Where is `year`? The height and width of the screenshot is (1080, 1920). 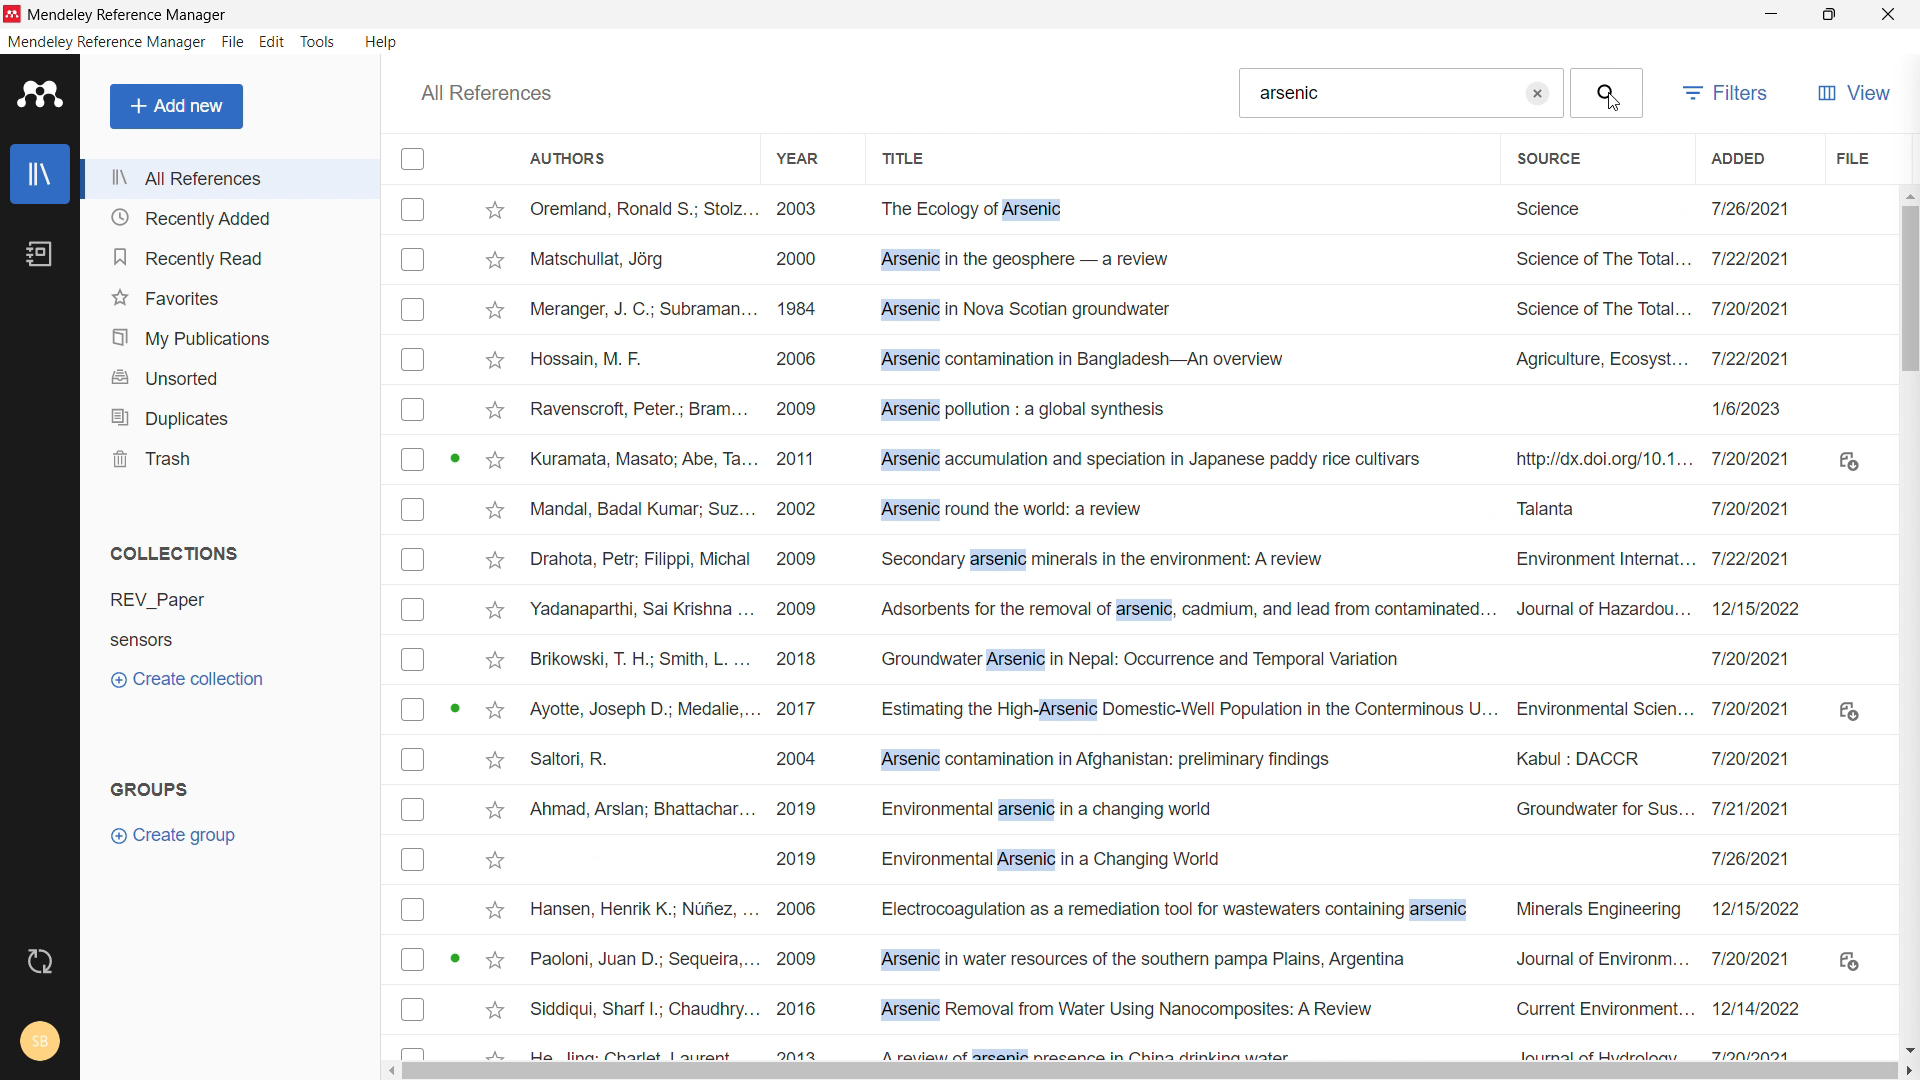
year is located at coordinates (802, 158).